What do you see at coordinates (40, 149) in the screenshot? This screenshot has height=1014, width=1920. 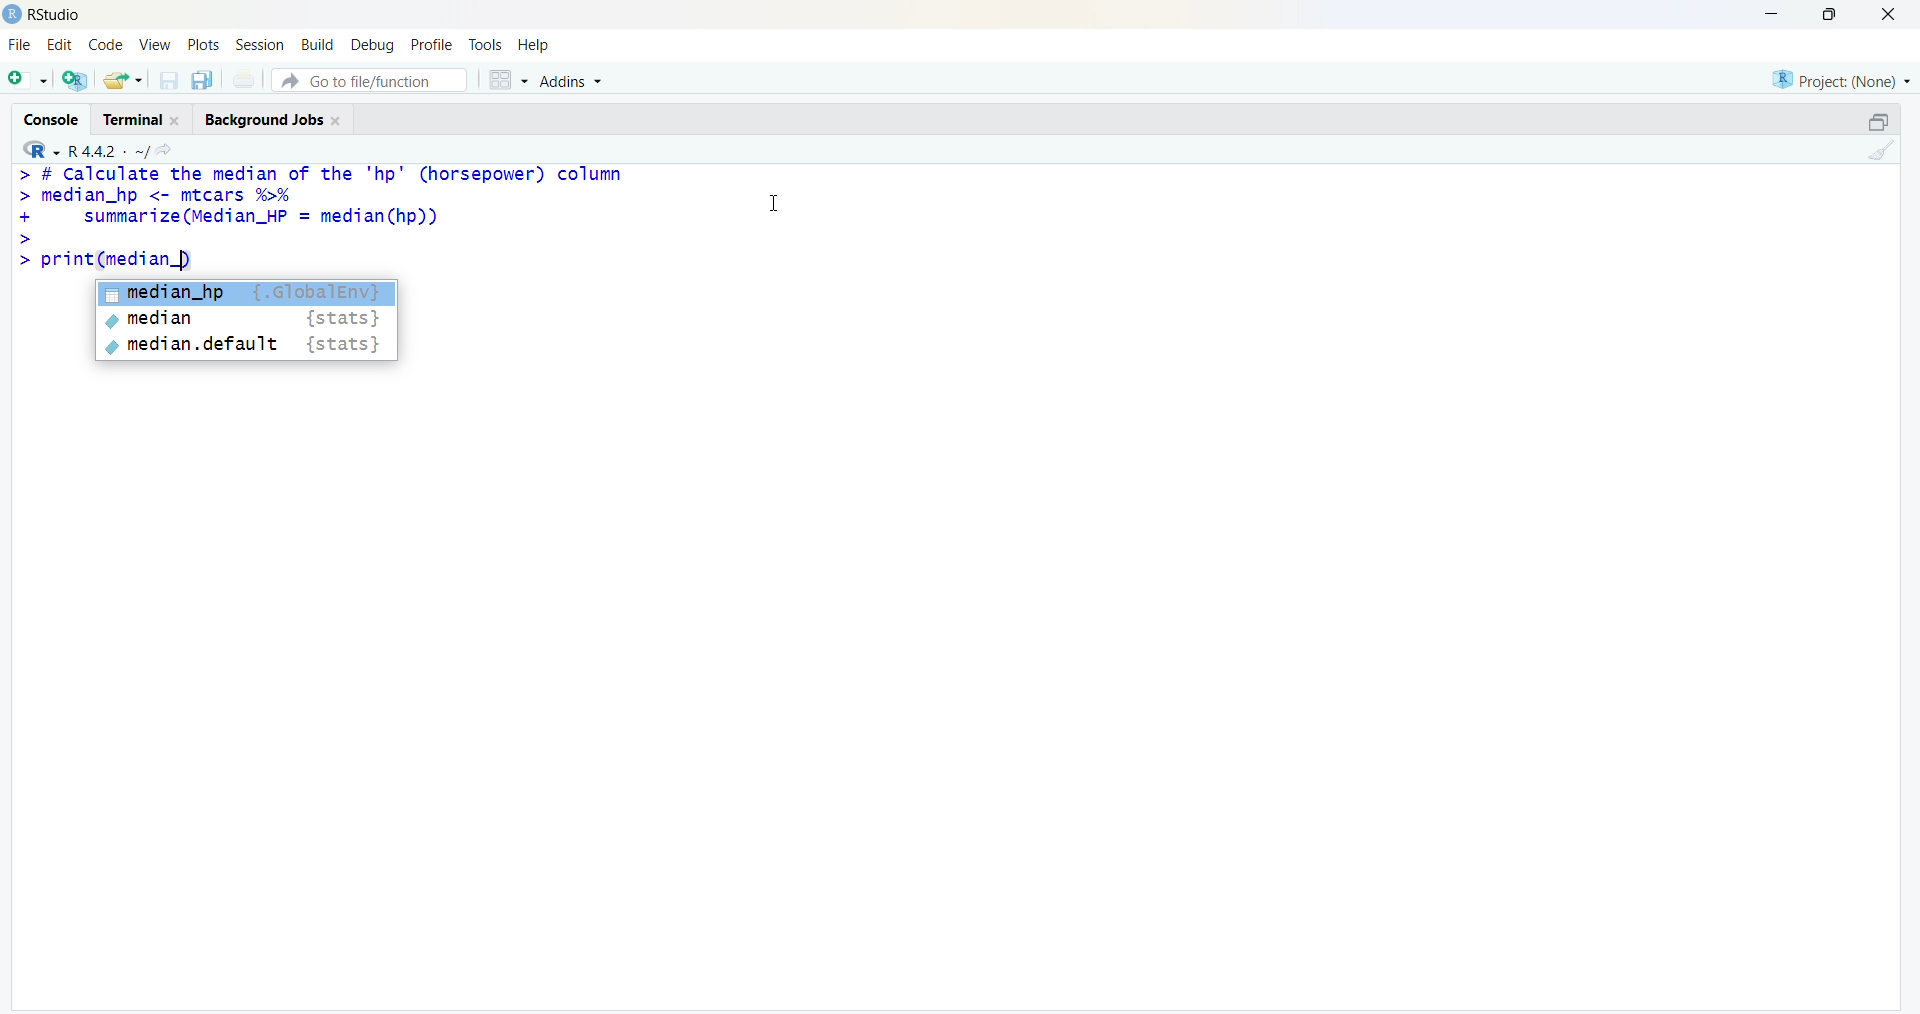 I see `R` at bounding box center [40, 149].